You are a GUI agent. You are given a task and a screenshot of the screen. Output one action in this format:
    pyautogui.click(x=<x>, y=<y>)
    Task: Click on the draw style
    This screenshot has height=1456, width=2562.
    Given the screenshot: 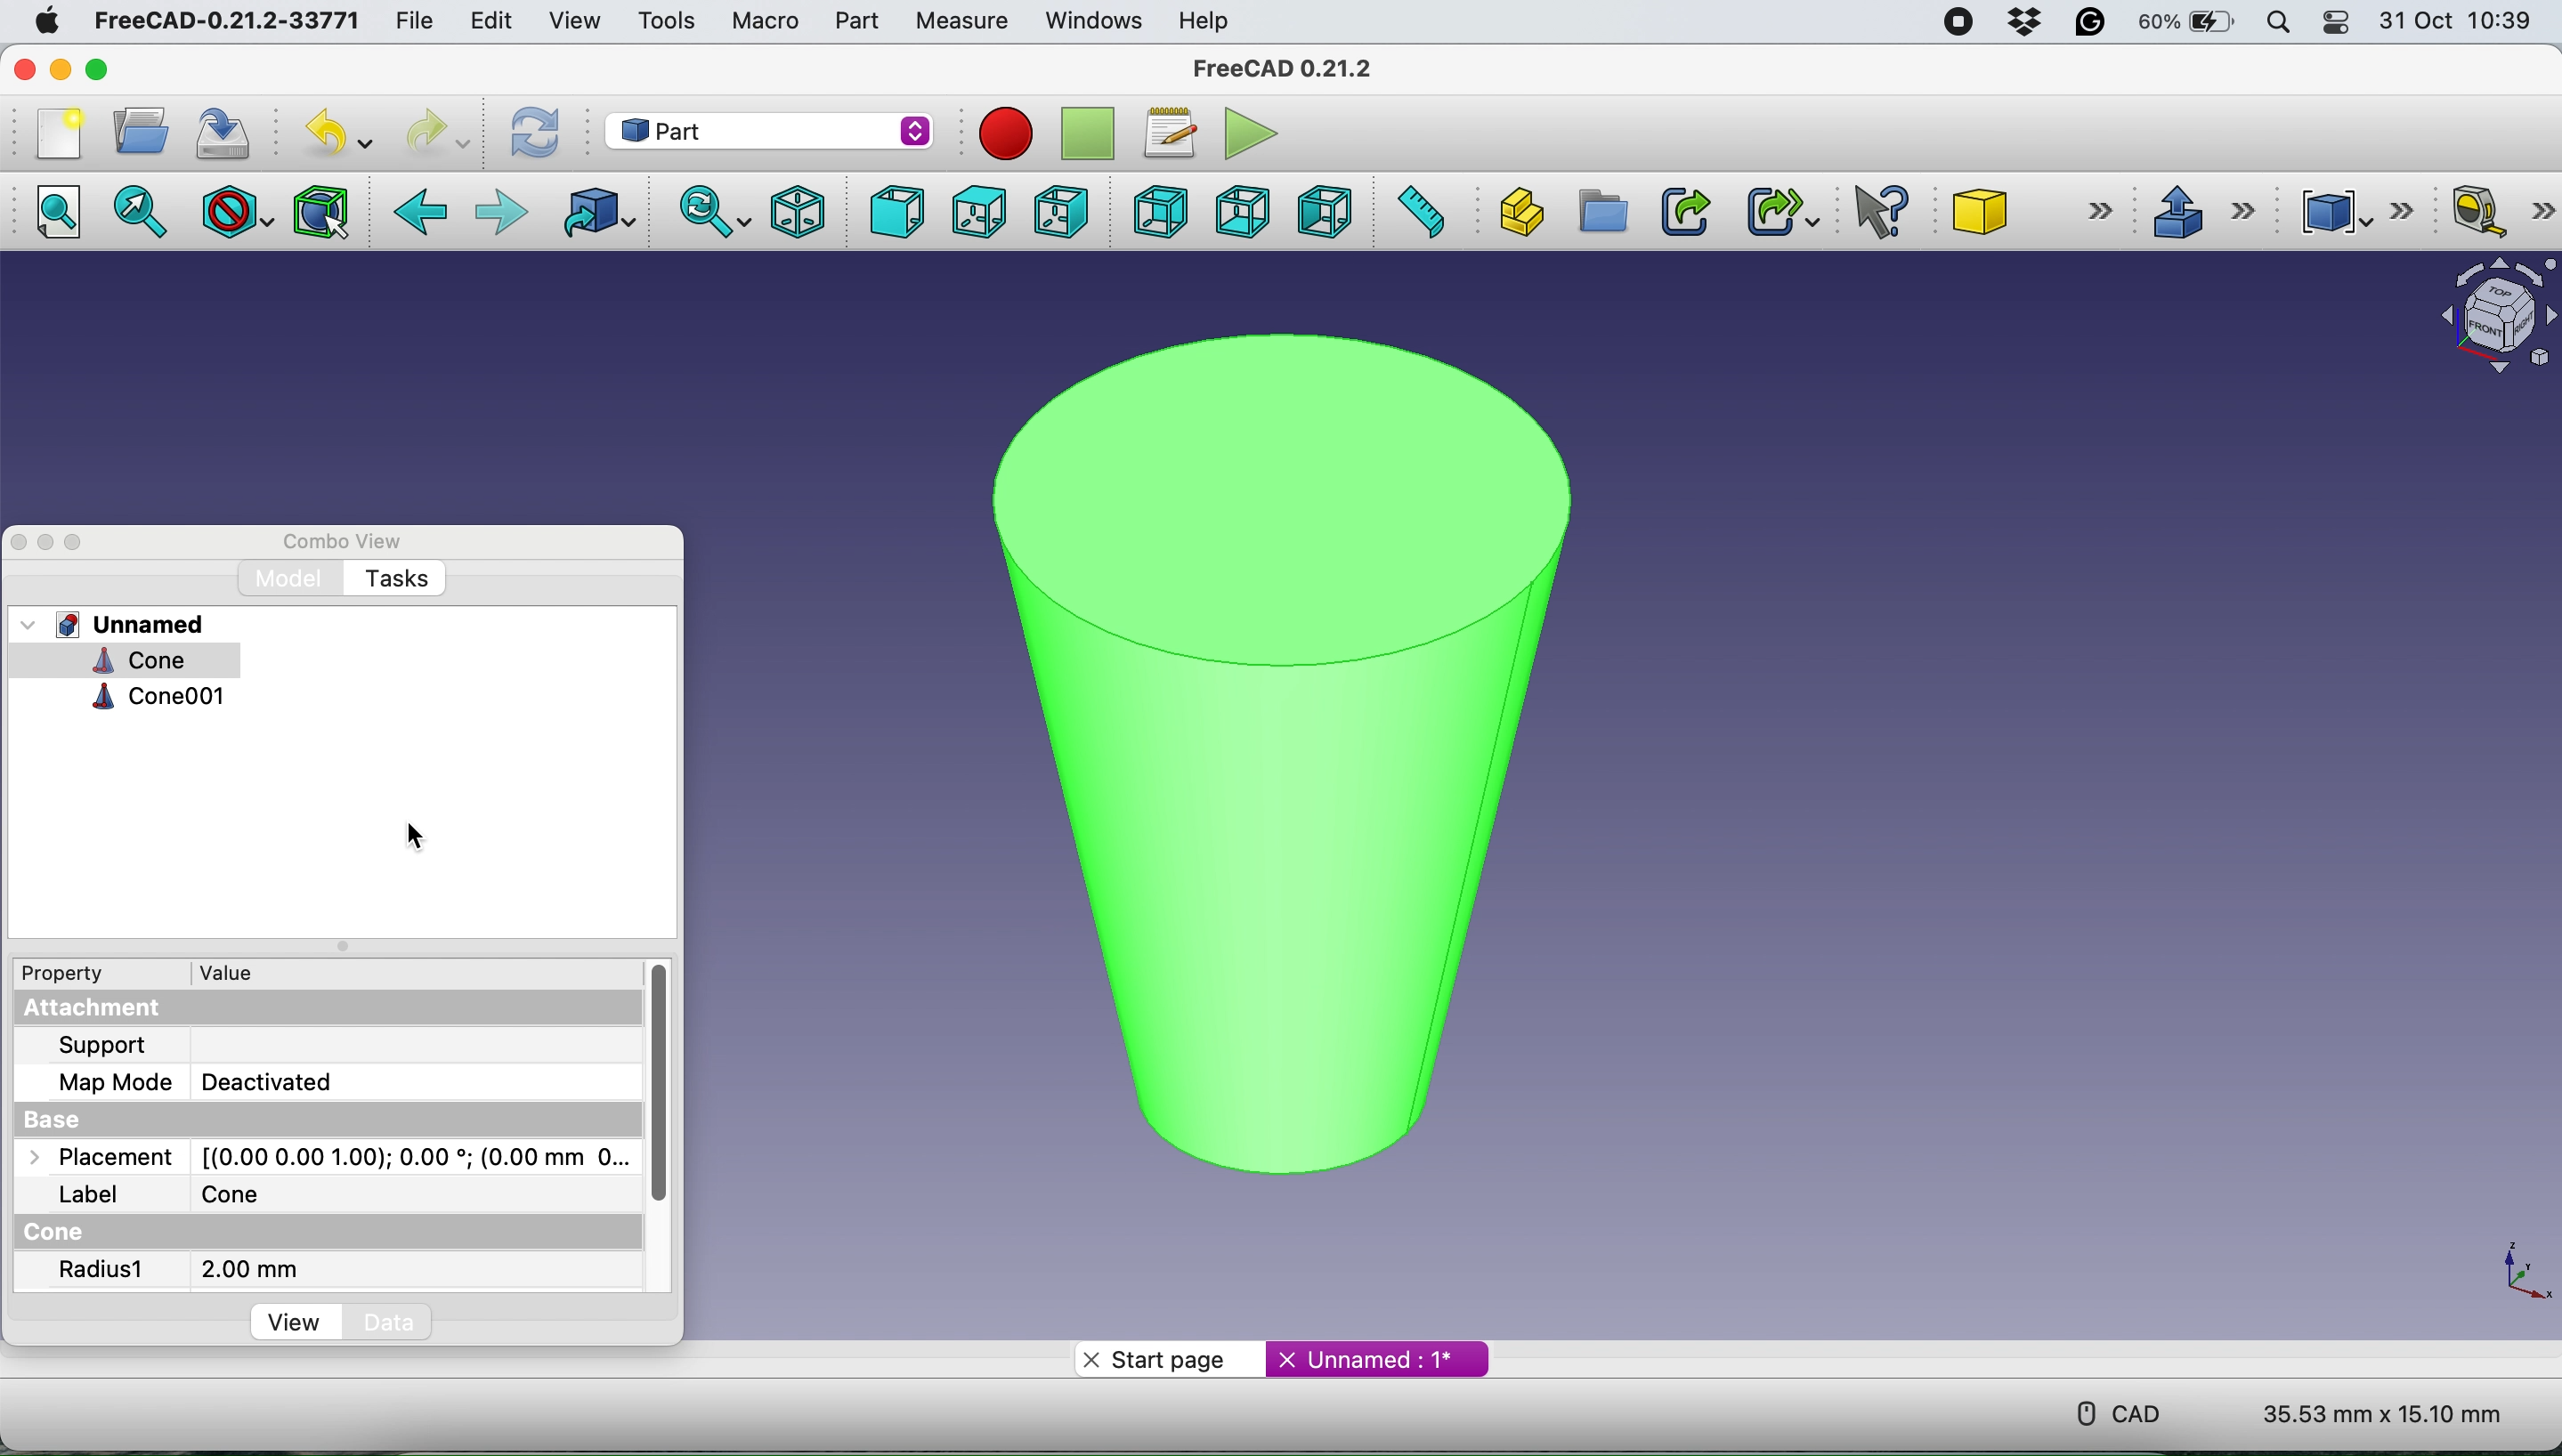 What is the action you would take?
    pyautogui.click(x=233, y=211)
    